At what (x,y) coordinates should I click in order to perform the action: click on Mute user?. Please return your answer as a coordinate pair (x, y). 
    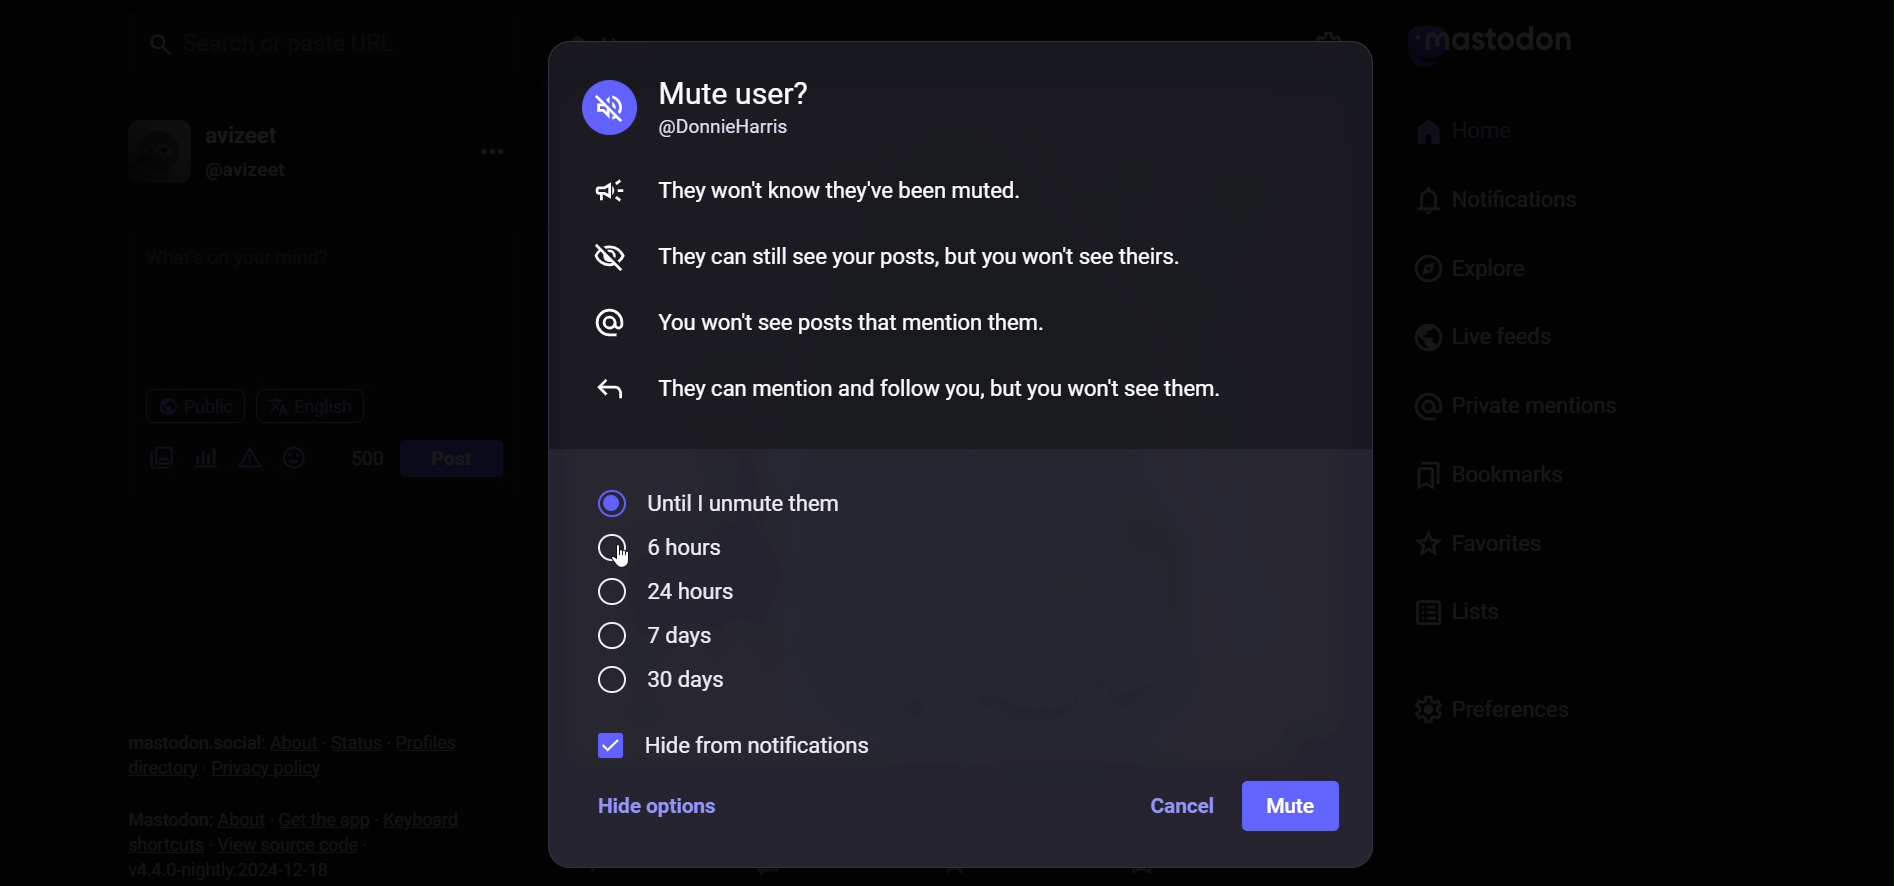
    Looking at the image, I should click on (736, 91).